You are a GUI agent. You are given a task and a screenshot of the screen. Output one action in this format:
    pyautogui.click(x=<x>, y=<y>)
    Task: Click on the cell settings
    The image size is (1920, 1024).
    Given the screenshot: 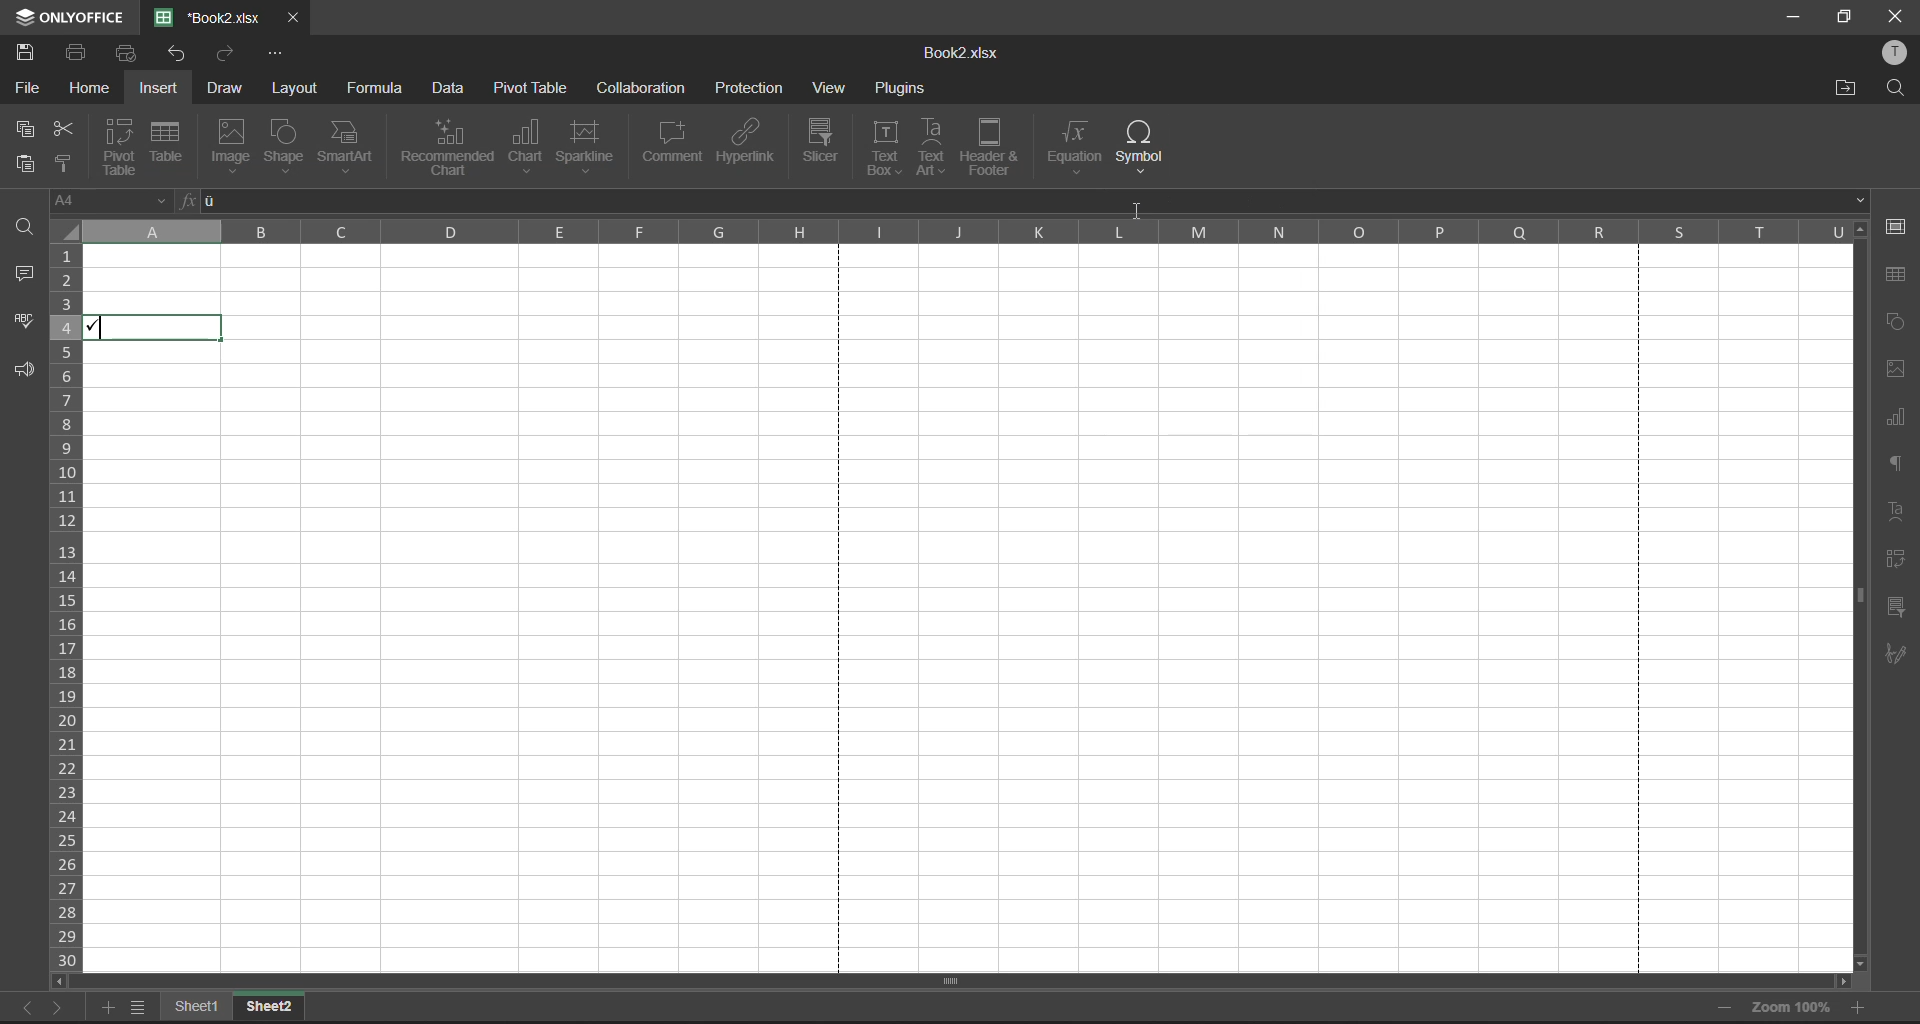 What is the action you would take?
    pyautogui.click(x=1897, y=230)
    